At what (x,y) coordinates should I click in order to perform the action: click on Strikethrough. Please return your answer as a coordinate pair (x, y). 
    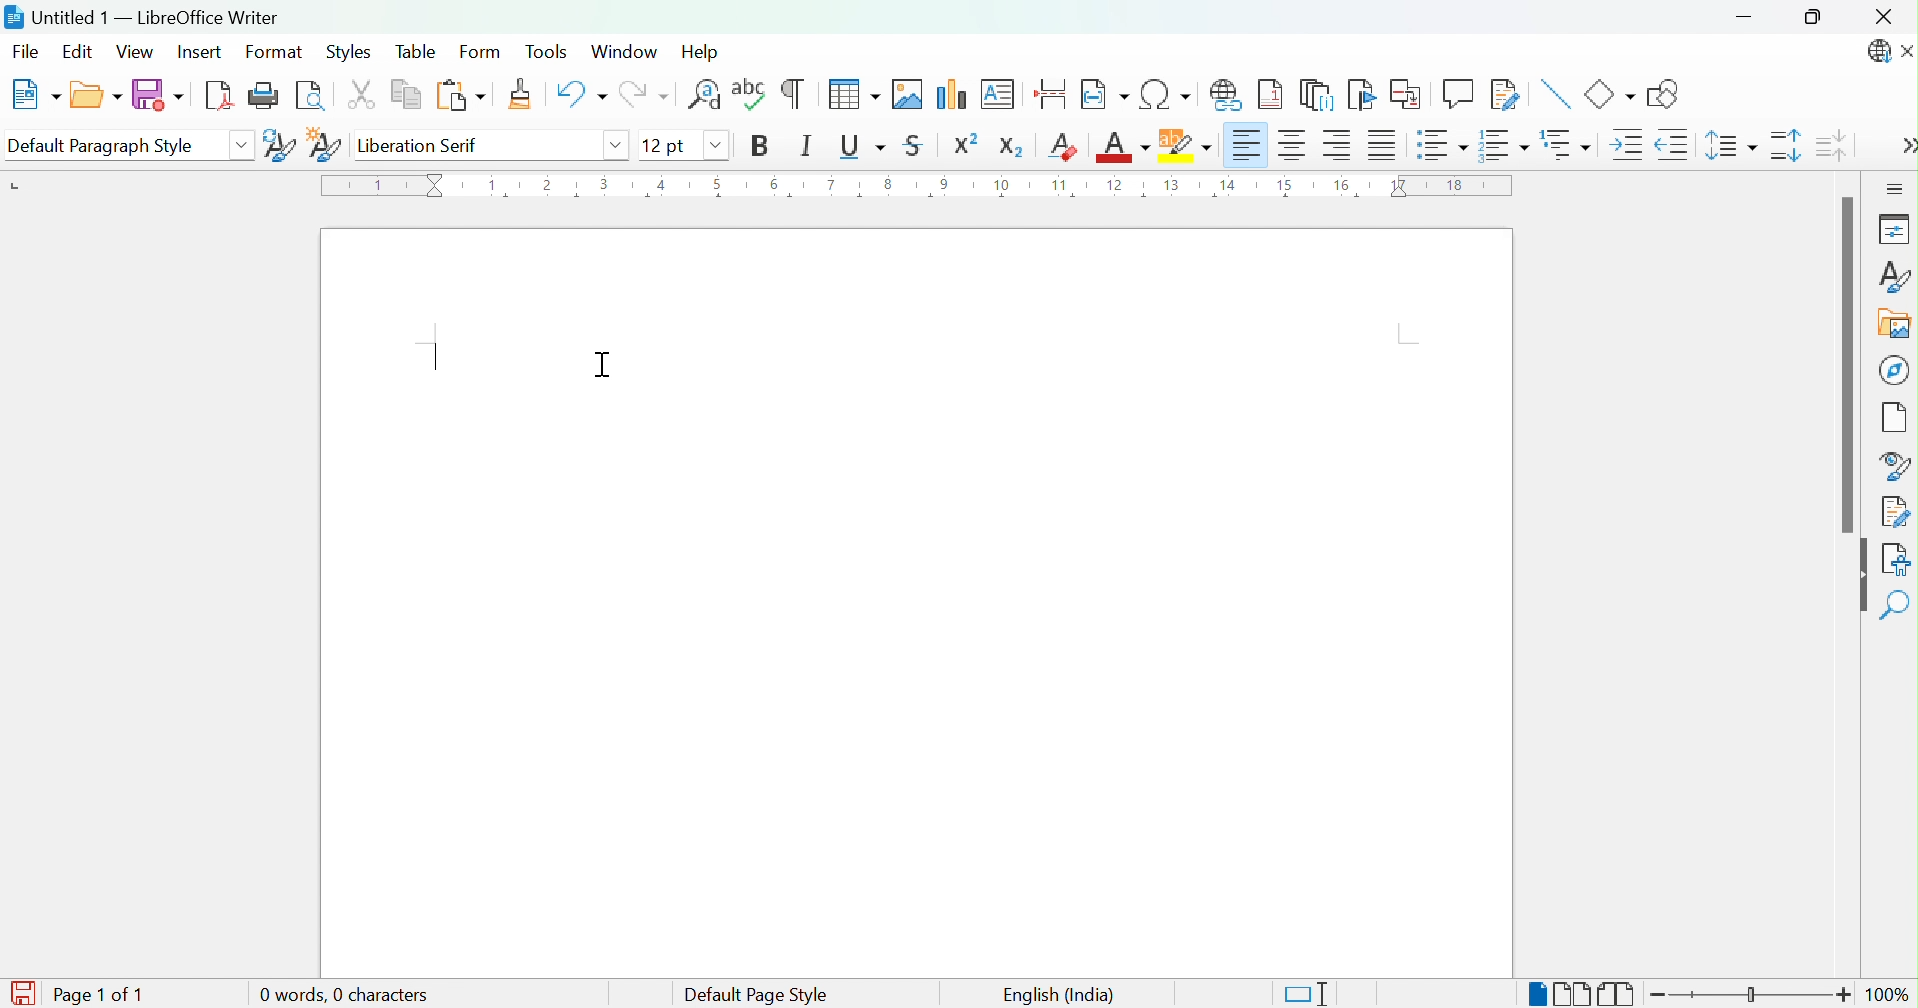
    Looking at the image, I should click on (915, 148).